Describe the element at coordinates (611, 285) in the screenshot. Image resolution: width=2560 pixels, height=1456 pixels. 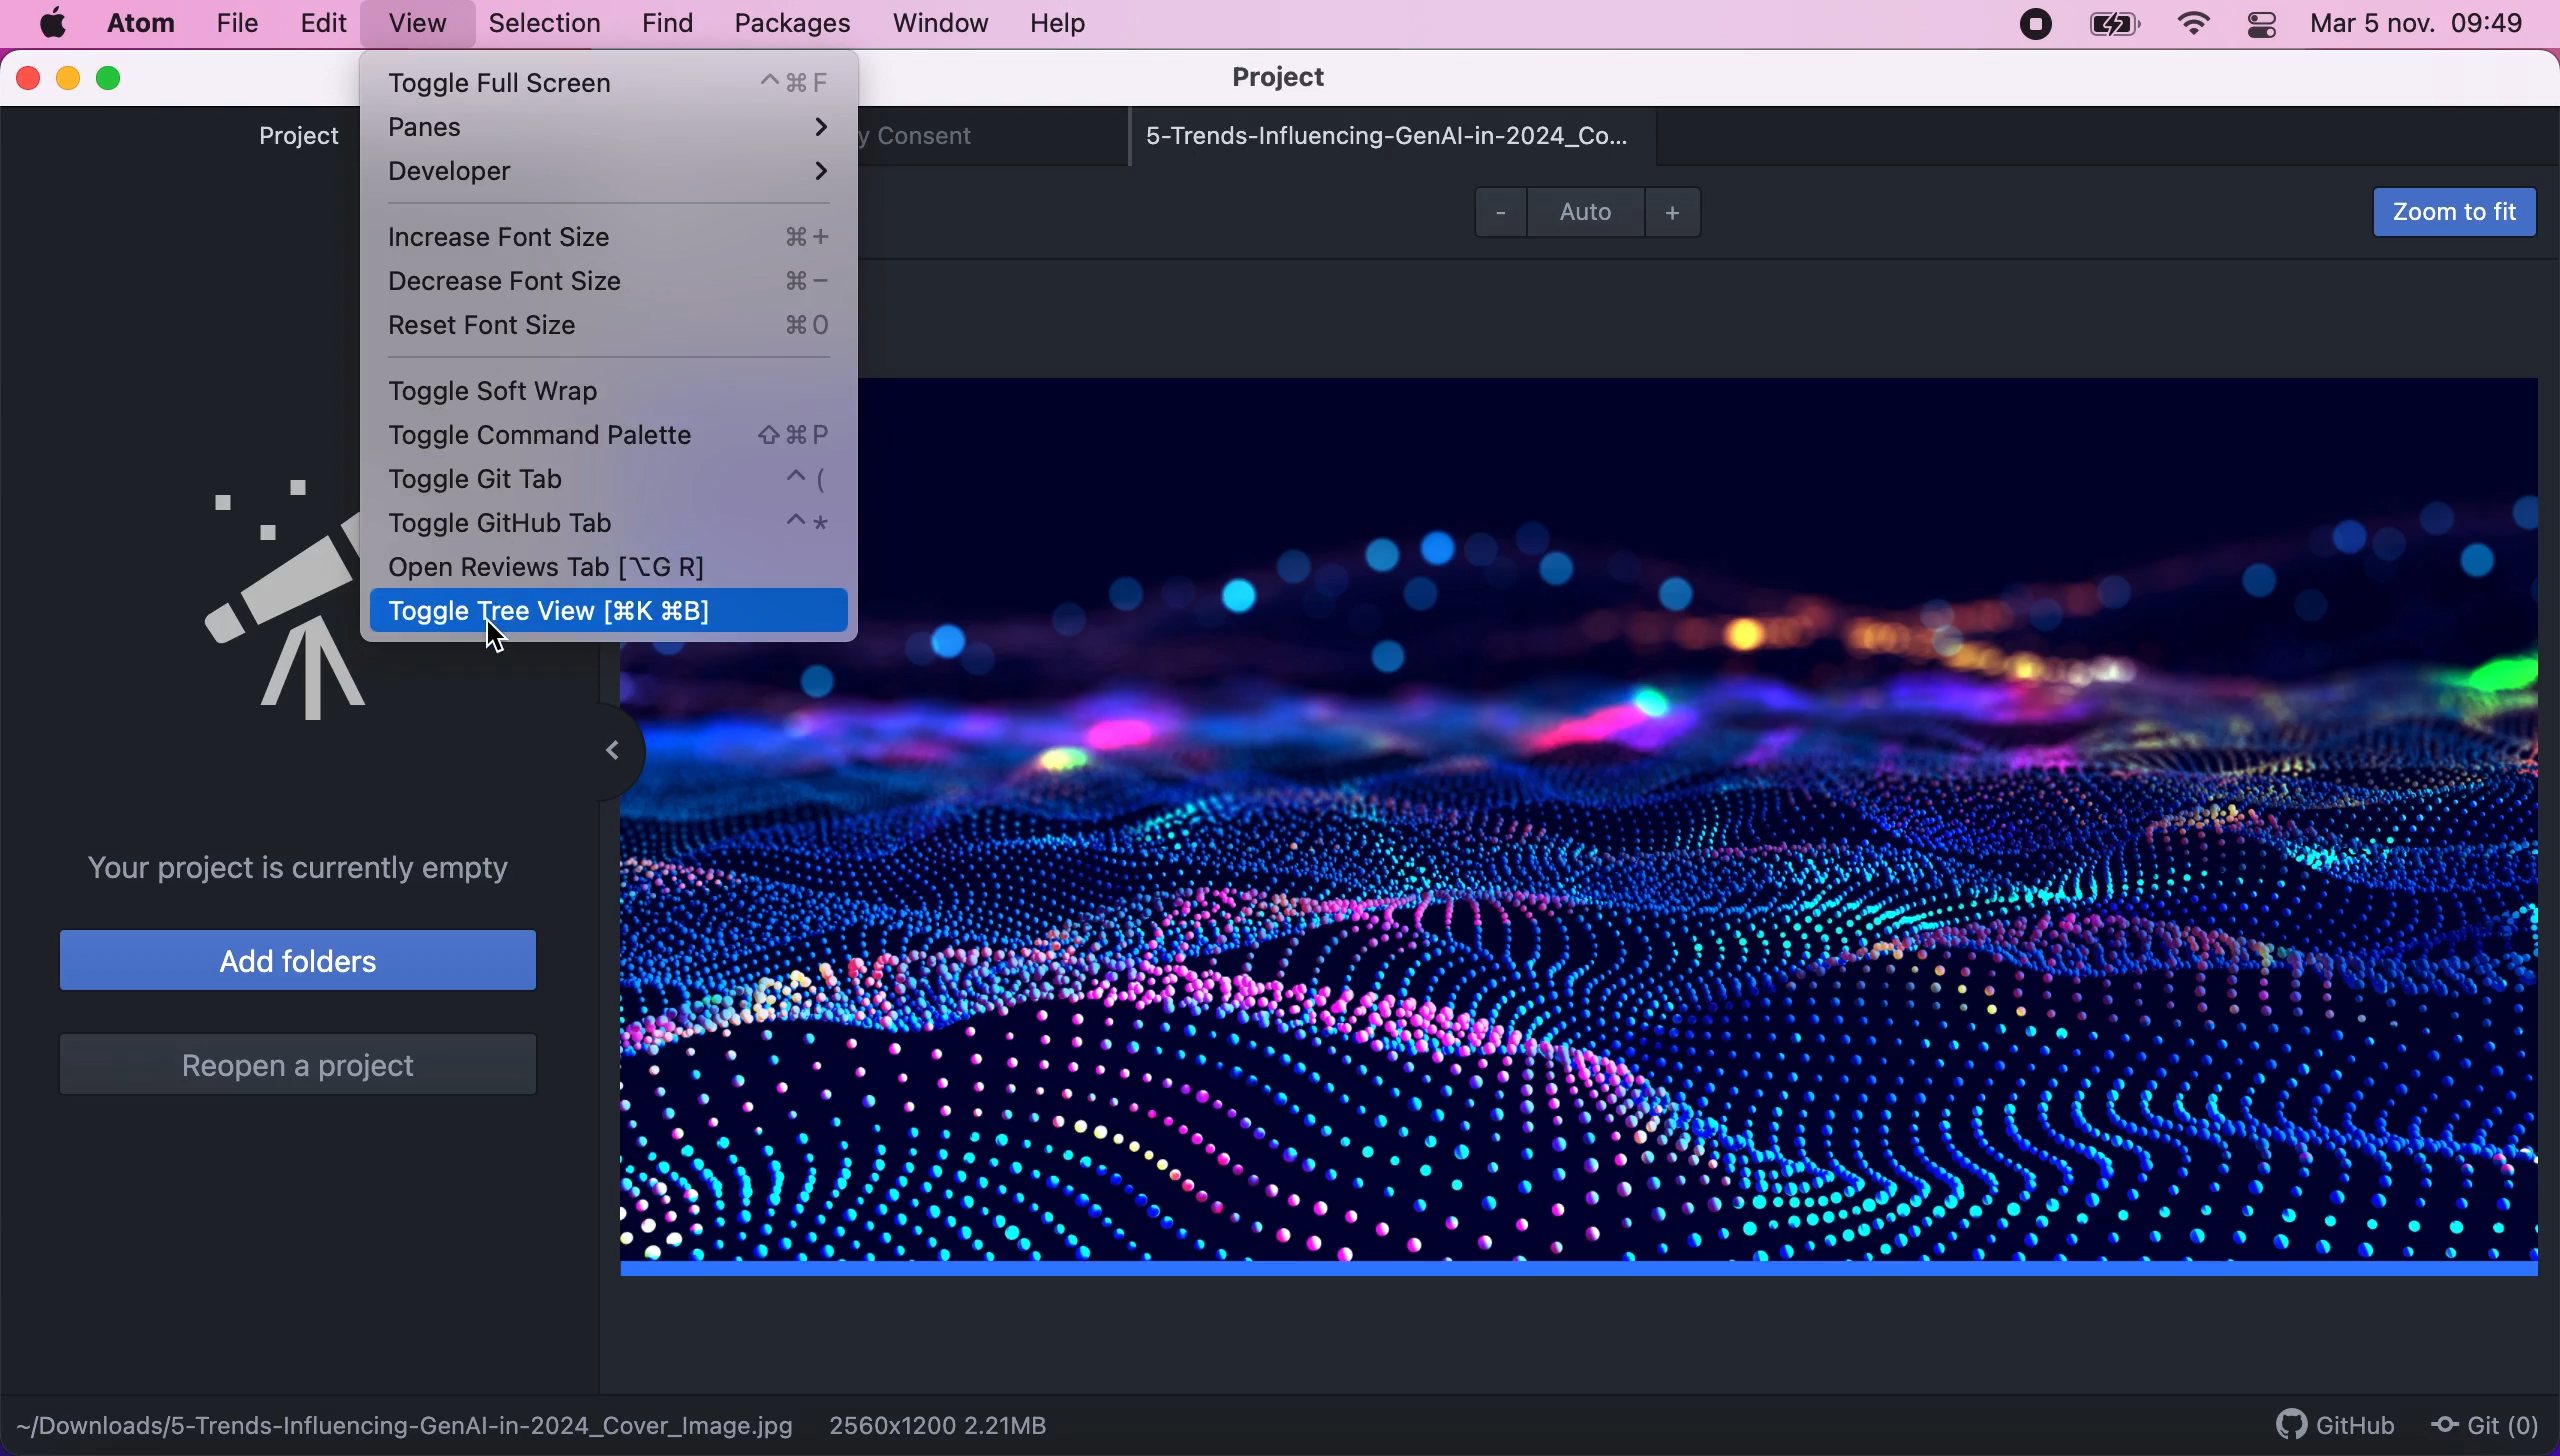
I see `decrease font size` at that location.